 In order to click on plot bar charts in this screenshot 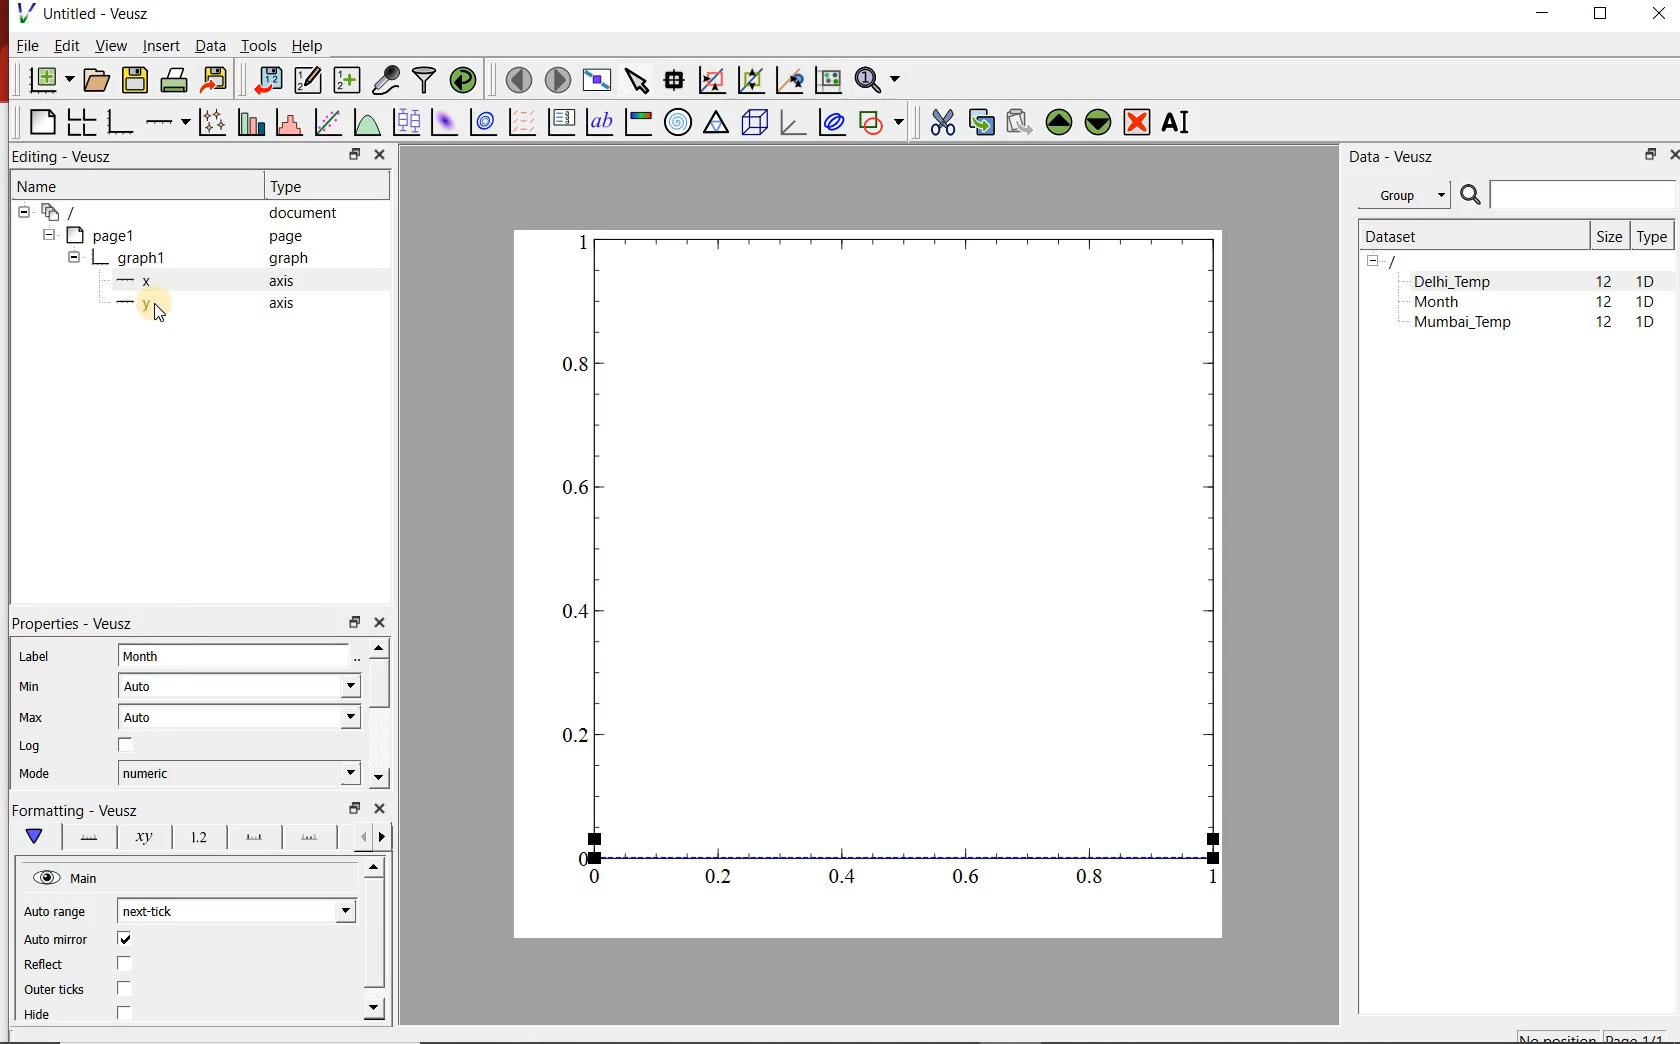, I will do `click(248, 123)`.